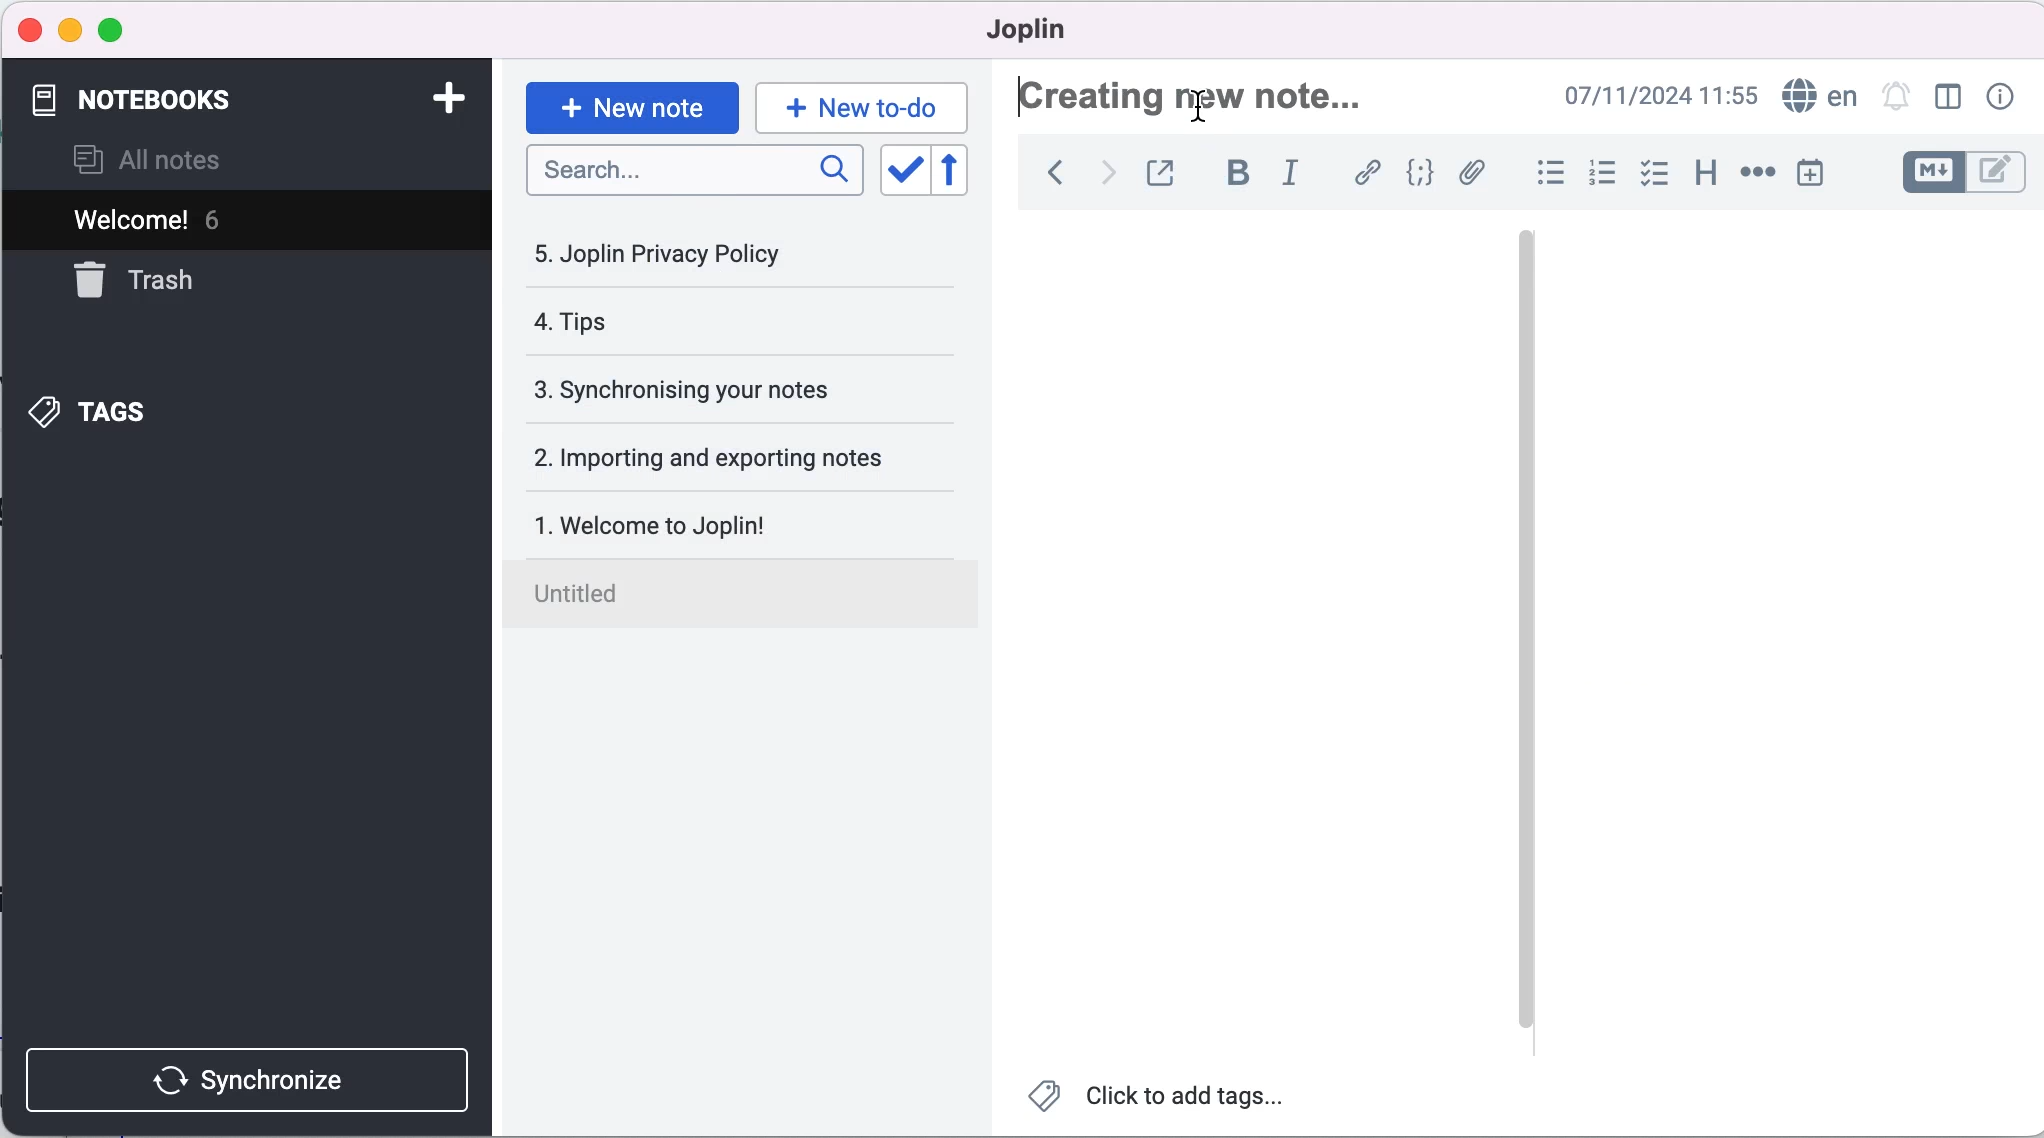 The image size is (2044, 1138). I want to click on new note, so click(630, 105).